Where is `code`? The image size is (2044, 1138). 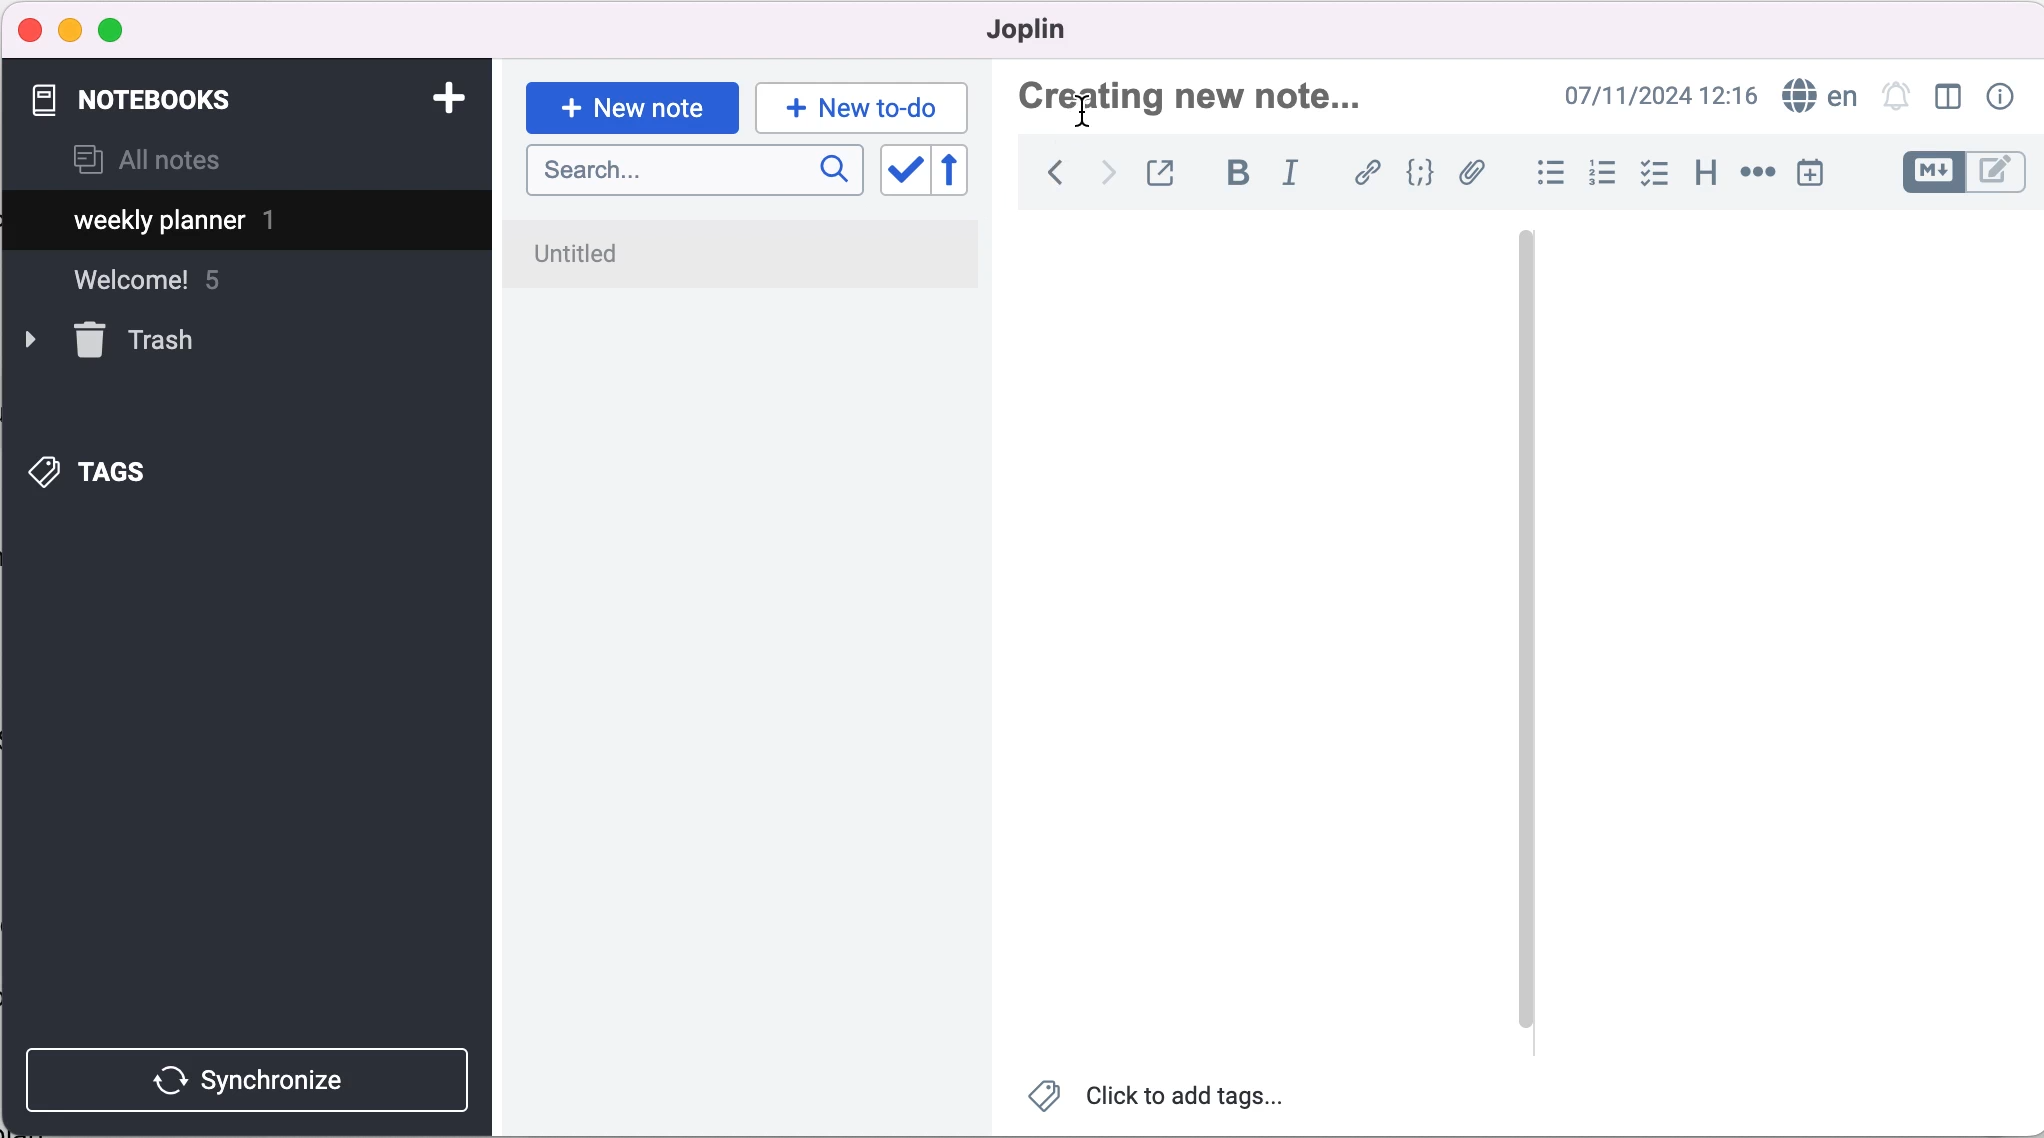 code is located at coordinates (1421, 175).